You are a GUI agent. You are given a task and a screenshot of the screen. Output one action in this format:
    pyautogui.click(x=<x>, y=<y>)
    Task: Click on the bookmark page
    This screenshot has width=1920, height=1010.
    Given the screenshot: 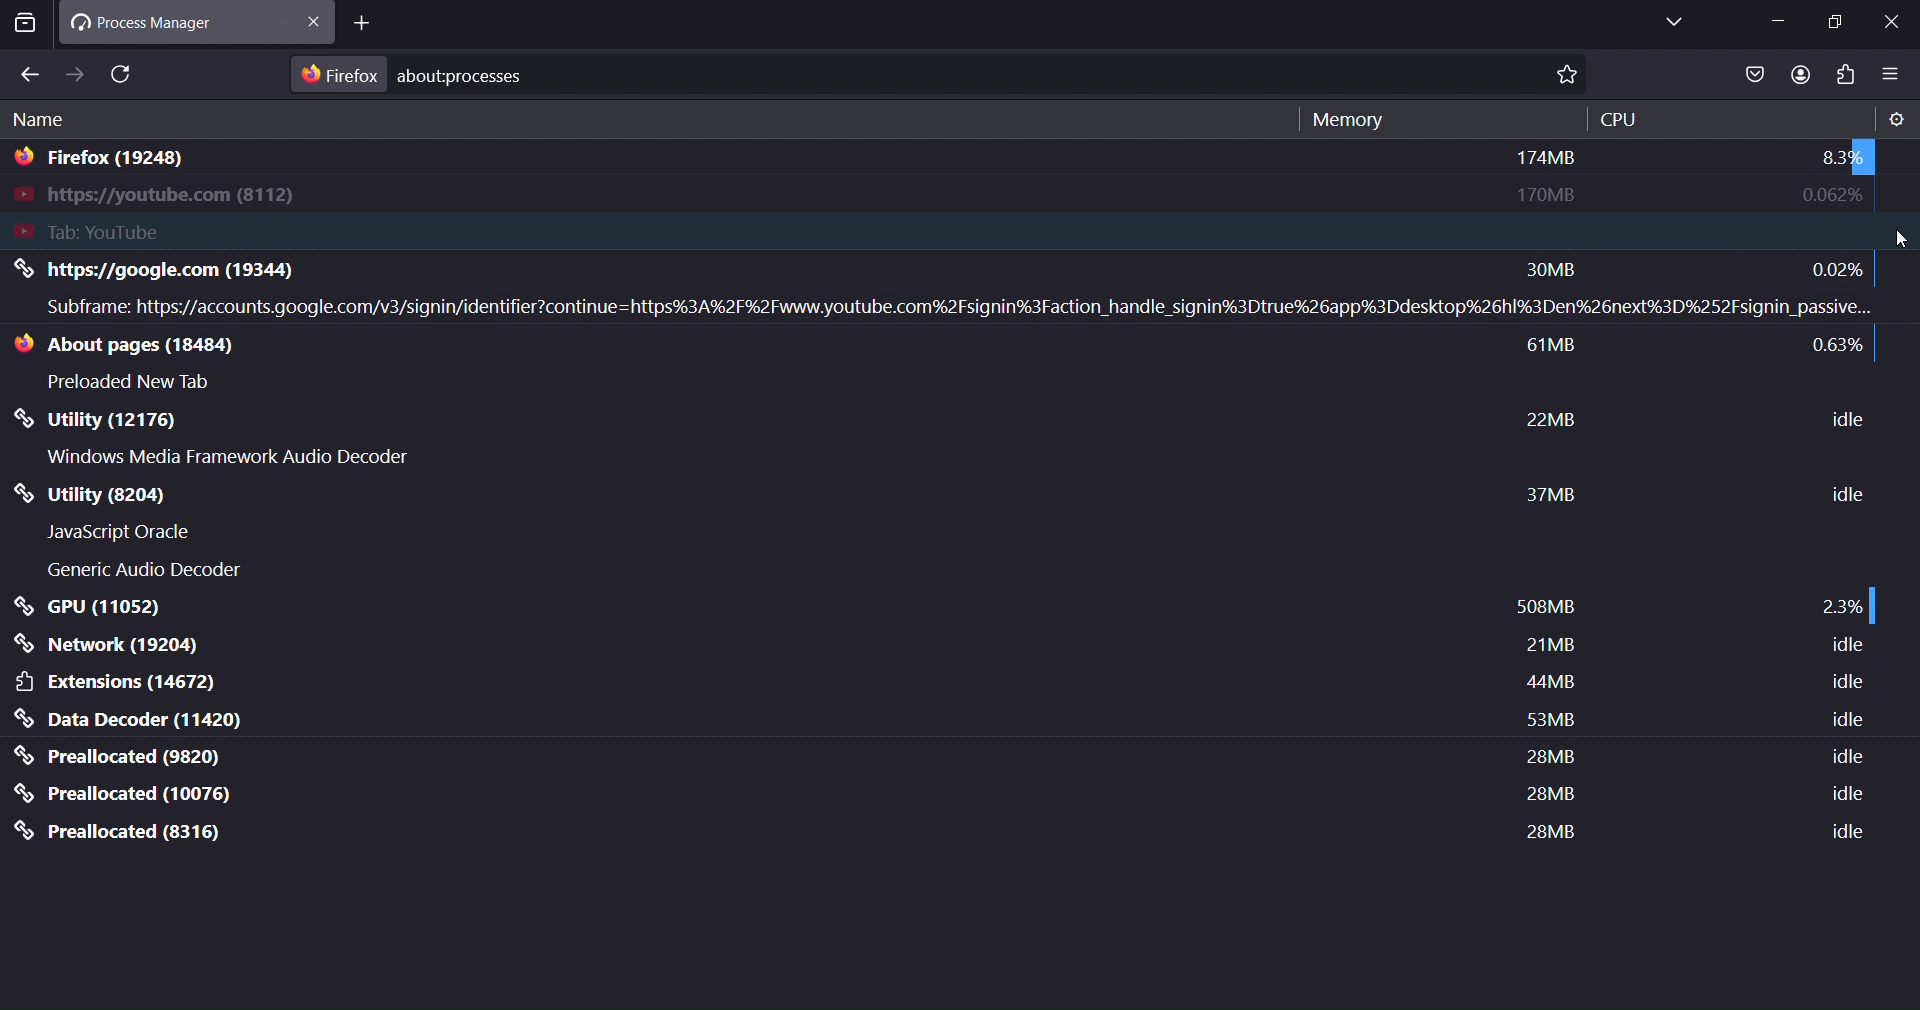 What is the action you would take?
    pyautogui.click(x=1573, y=76)
    